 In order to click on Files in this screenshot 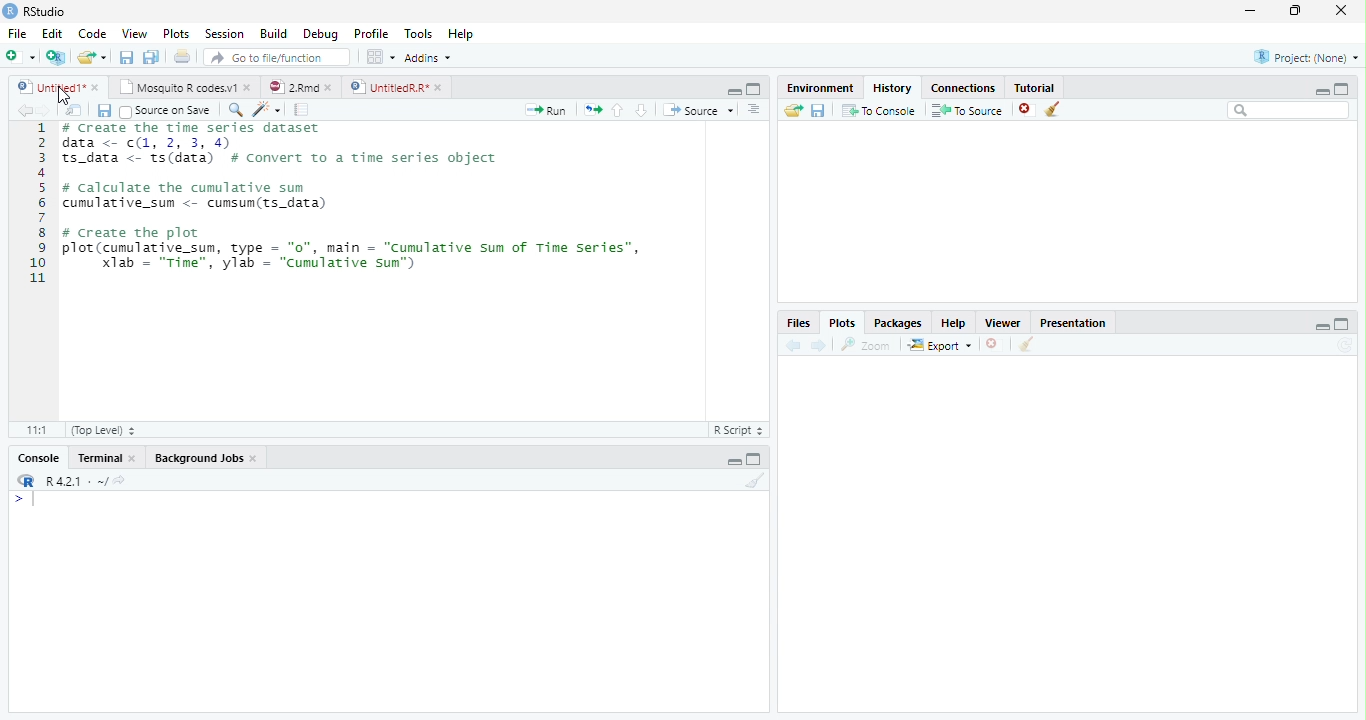, I will do `click(592, 110)`.